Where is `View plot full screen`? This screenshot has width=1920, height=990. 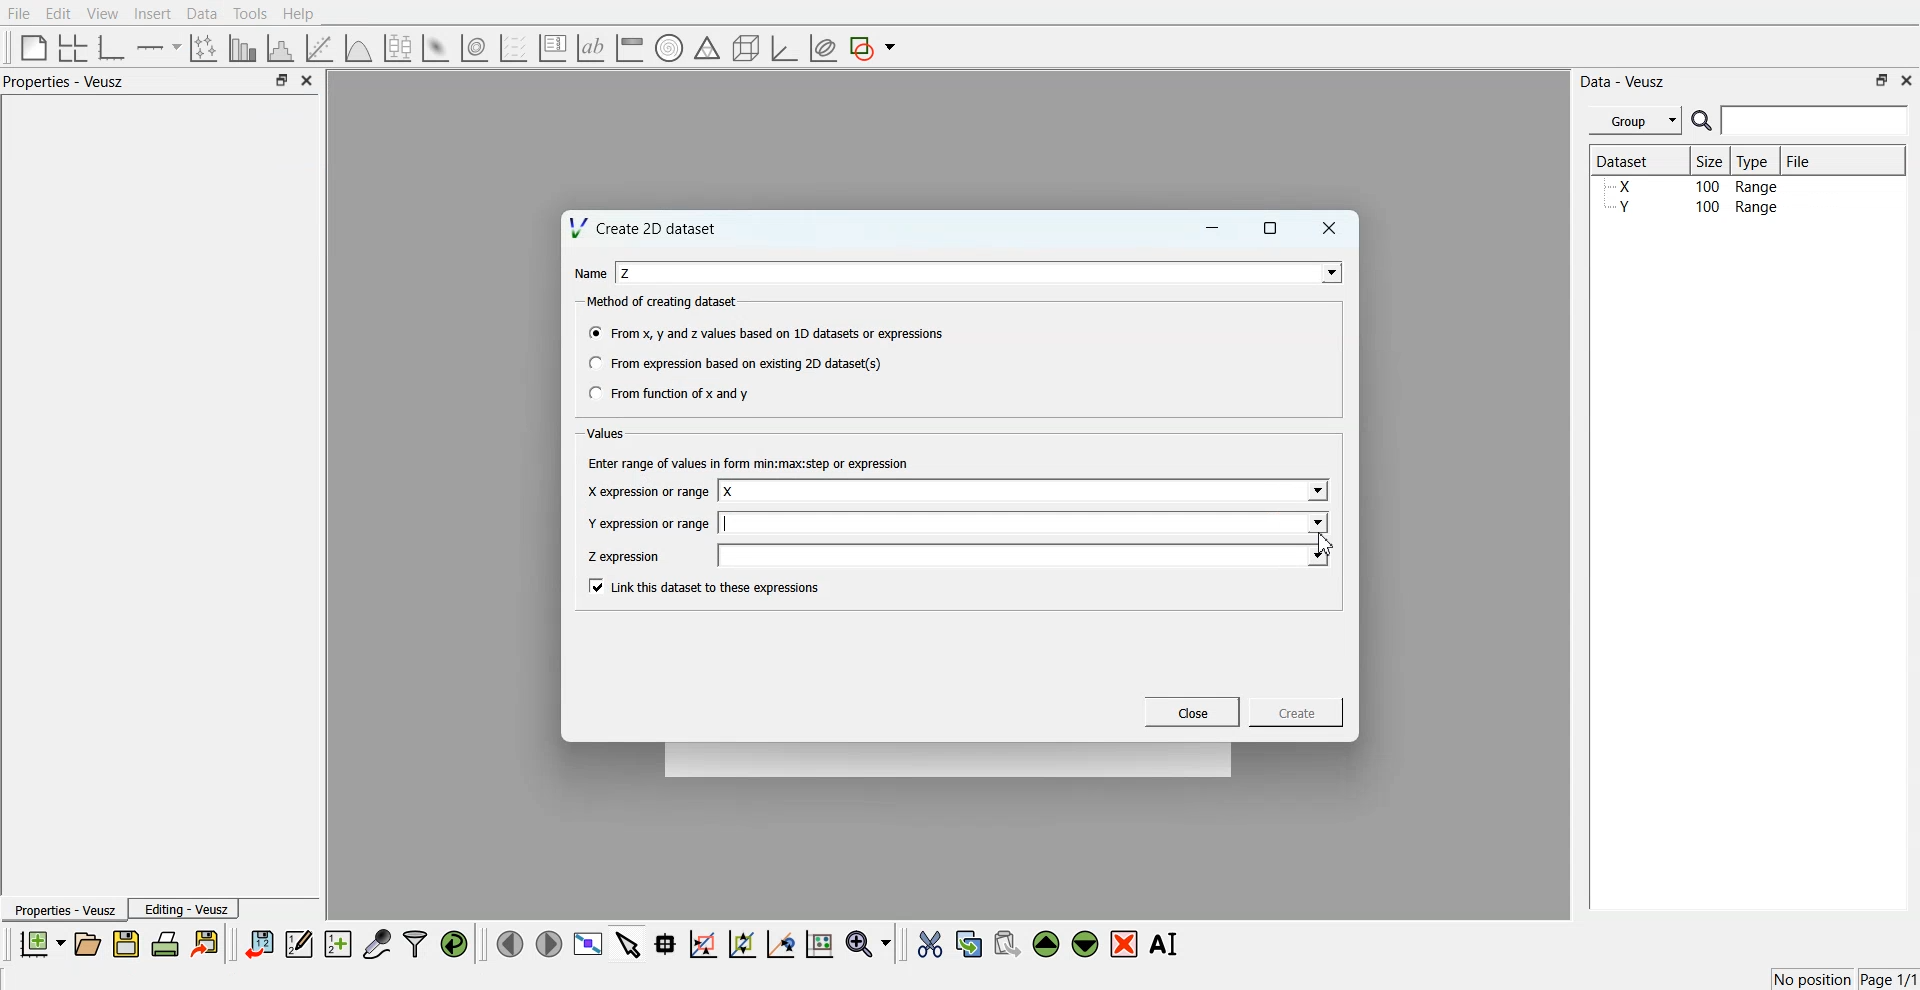 View plot full screen is located at coordinates (589, 943).